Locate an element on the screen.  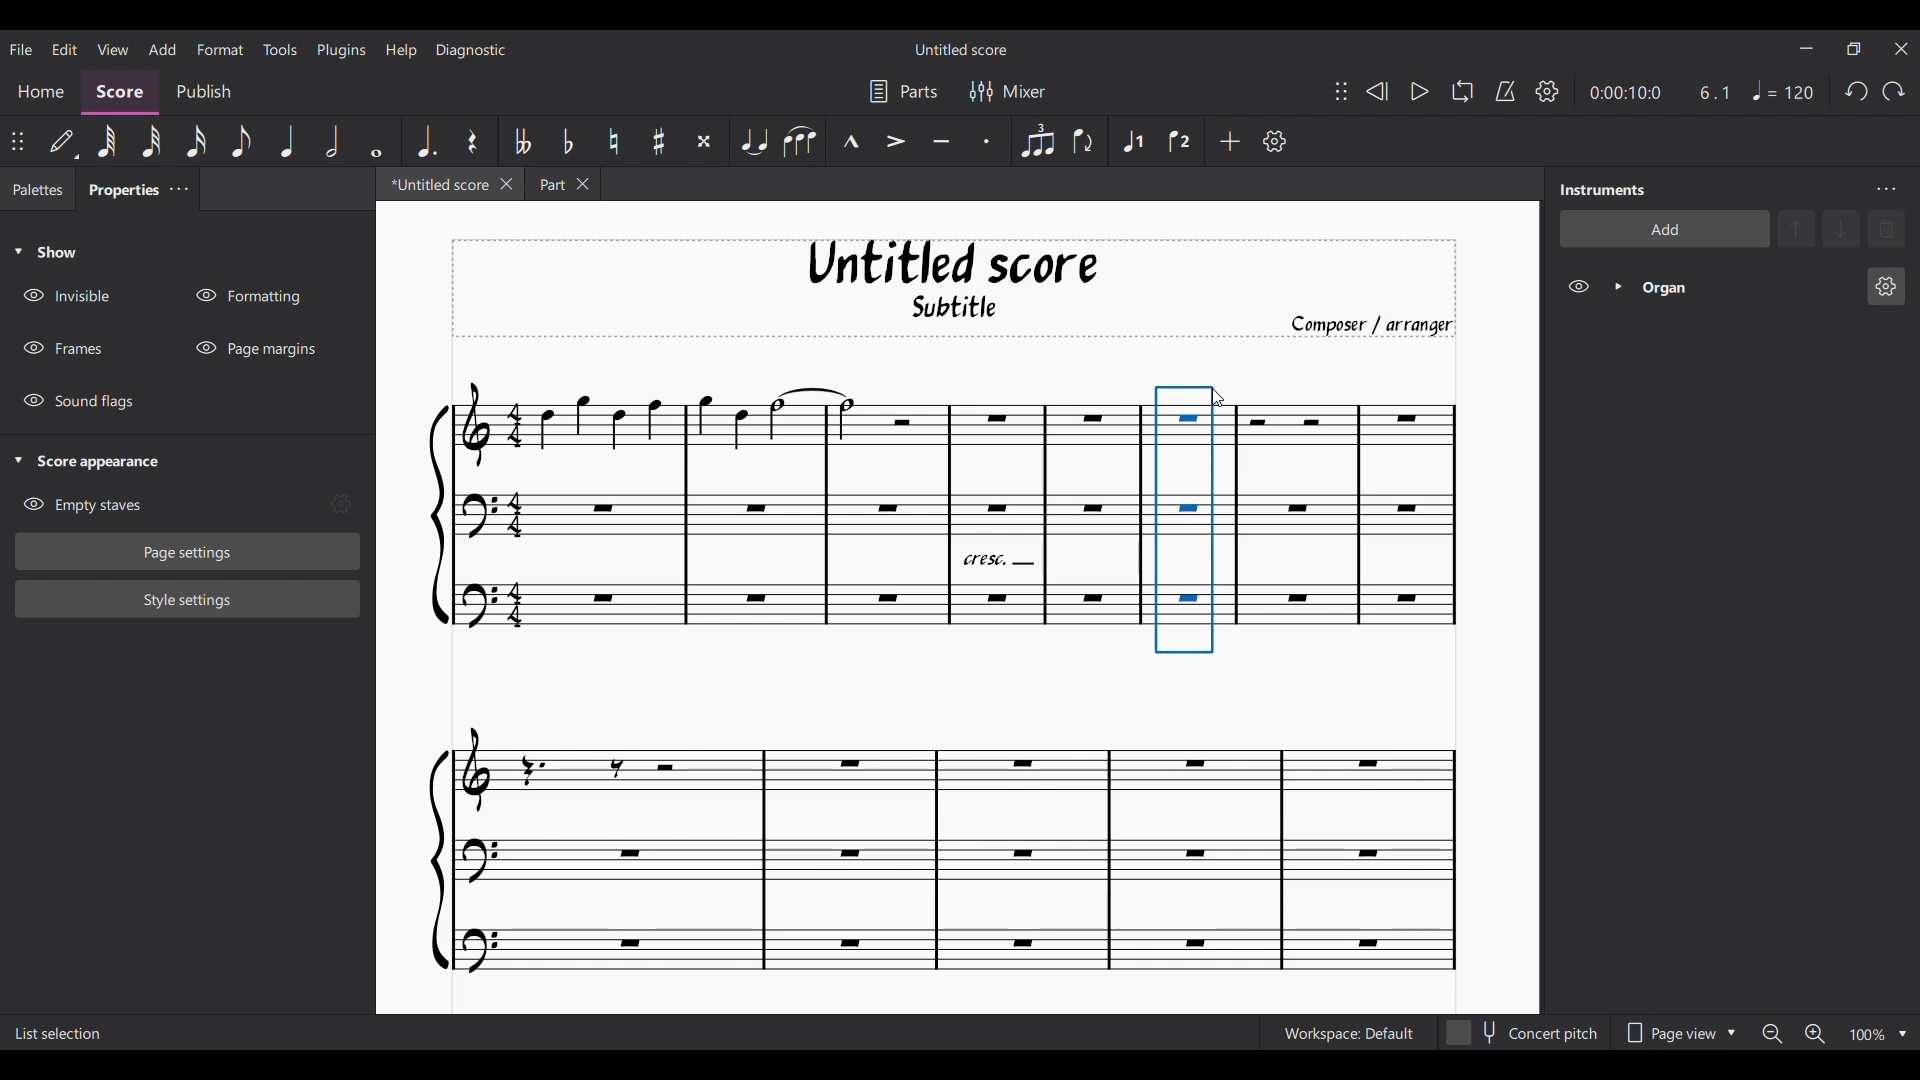
Style settings is located at coordinates (188, 600).